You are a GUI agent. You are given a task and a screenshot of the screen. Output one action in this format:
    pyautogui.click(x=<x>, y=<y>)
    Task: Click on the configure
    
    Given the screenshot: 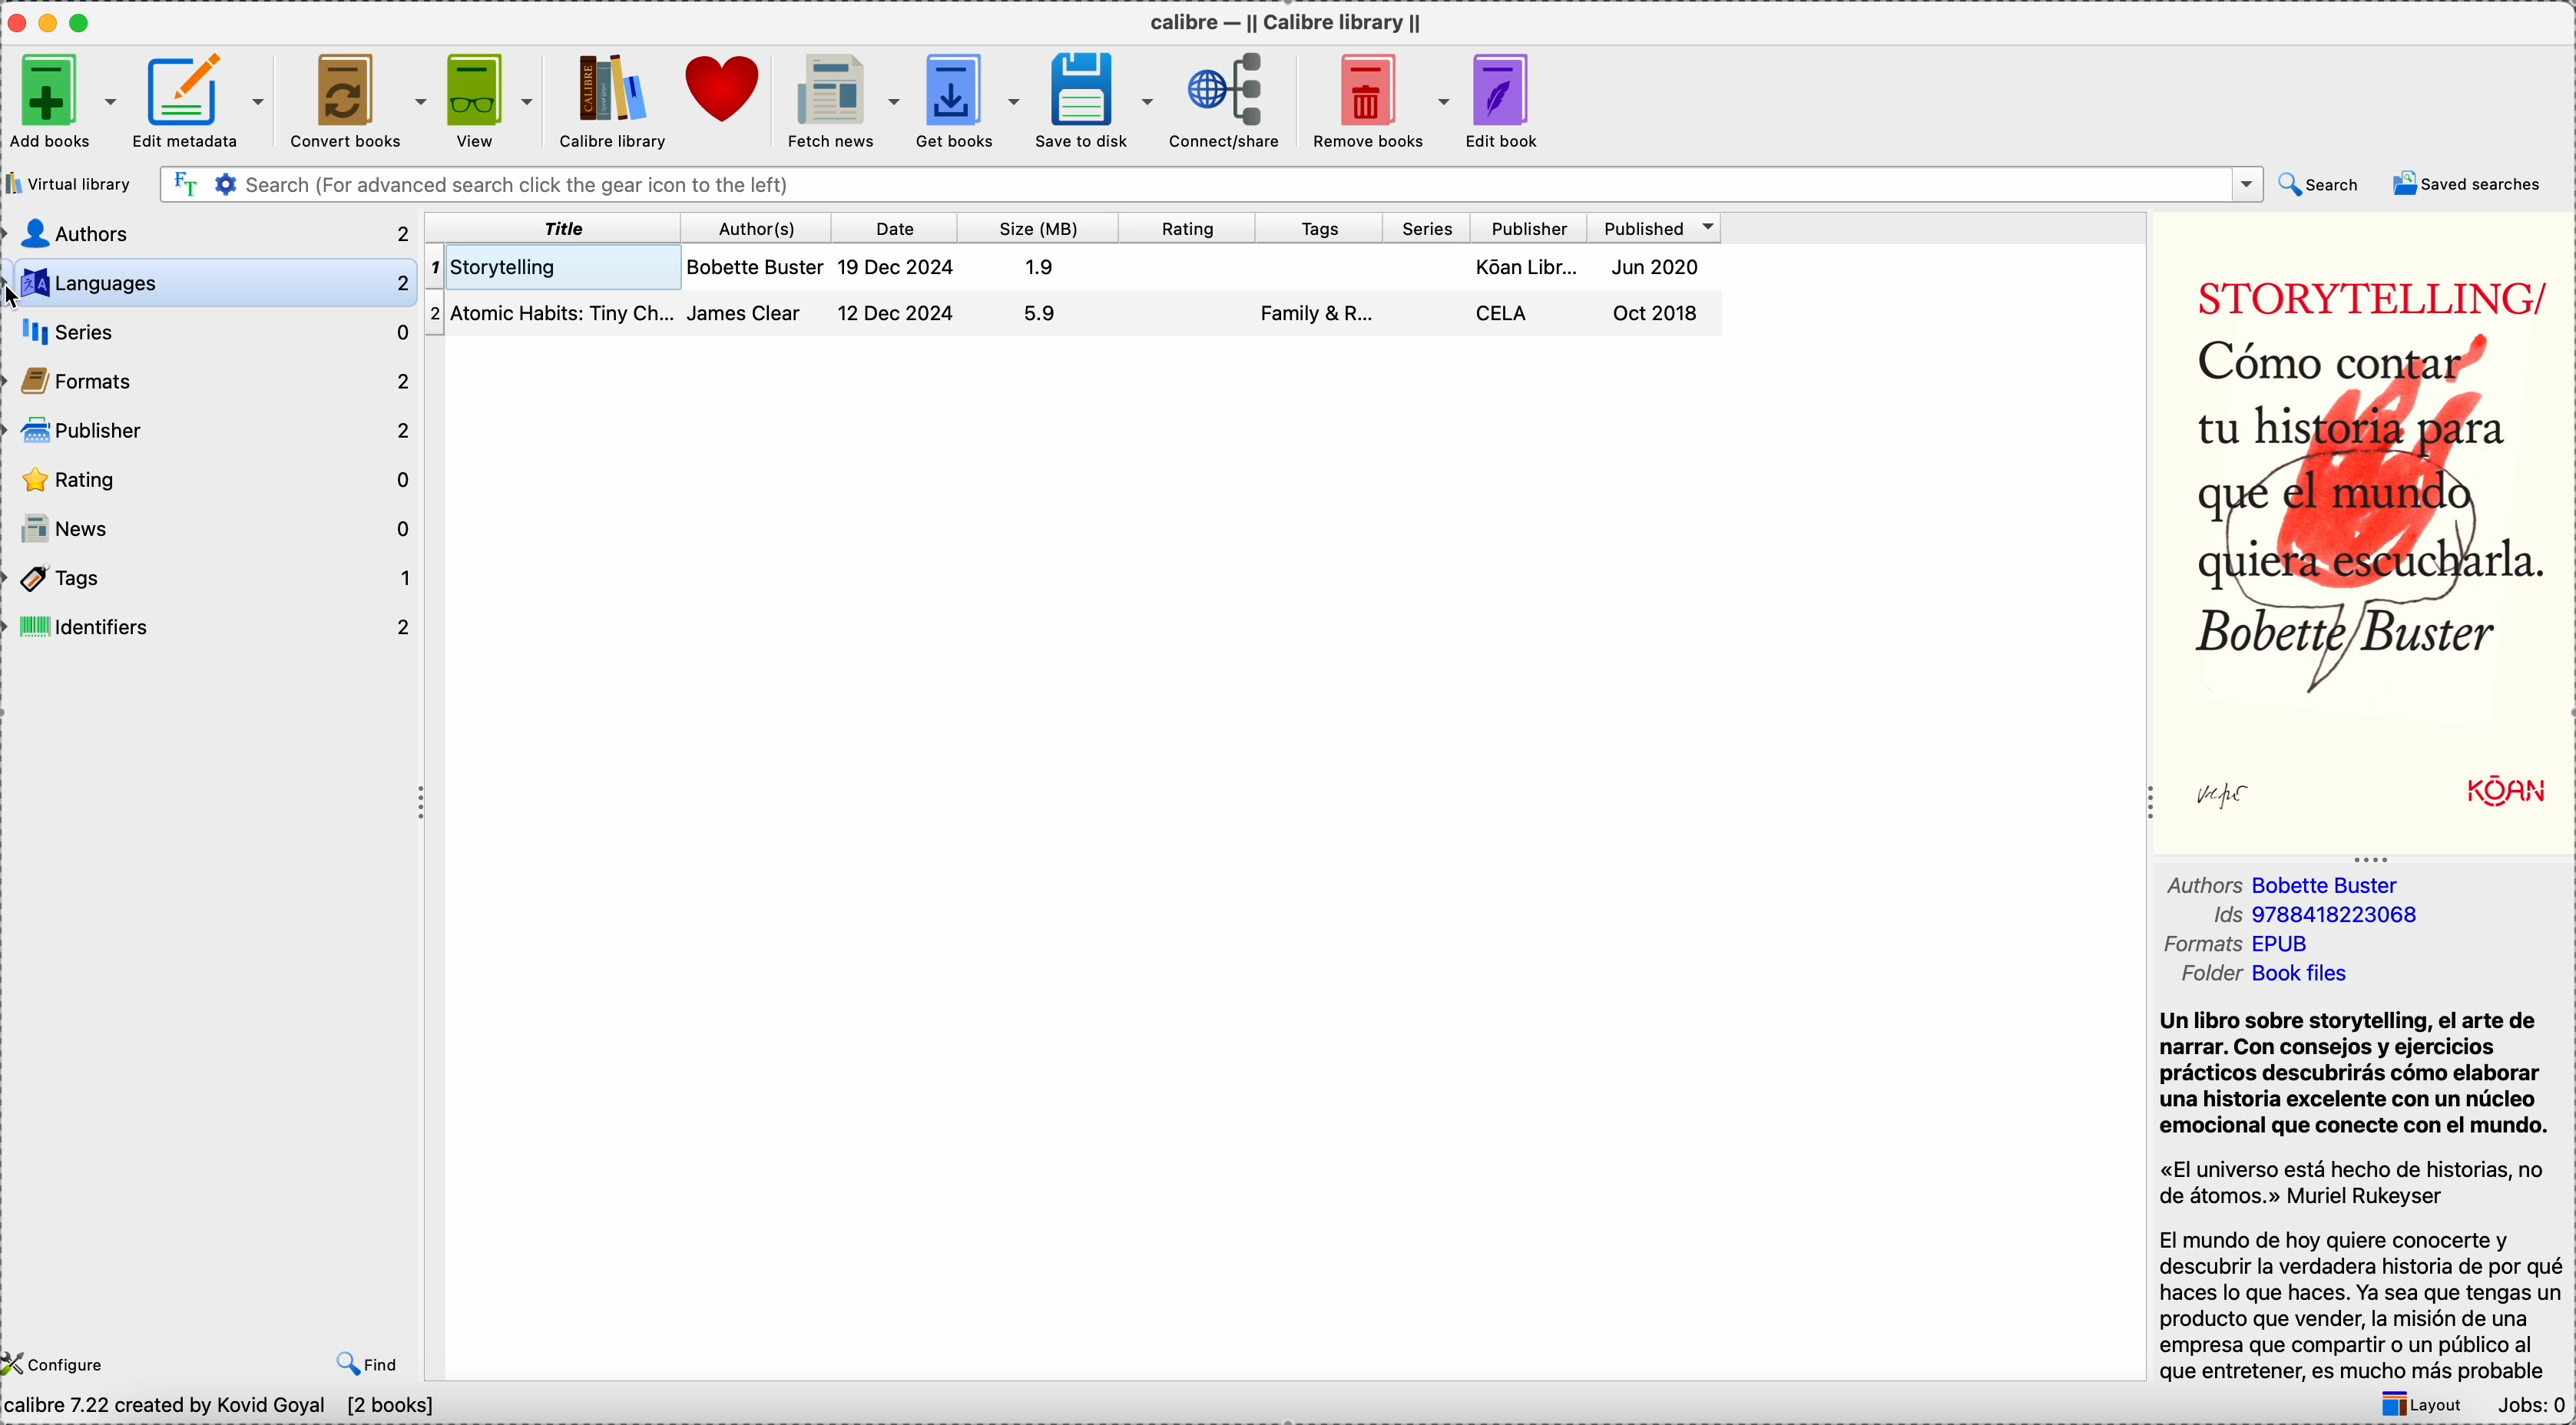 What is the action you would take?
    pyautogui.click(x=66, y=1364)
    